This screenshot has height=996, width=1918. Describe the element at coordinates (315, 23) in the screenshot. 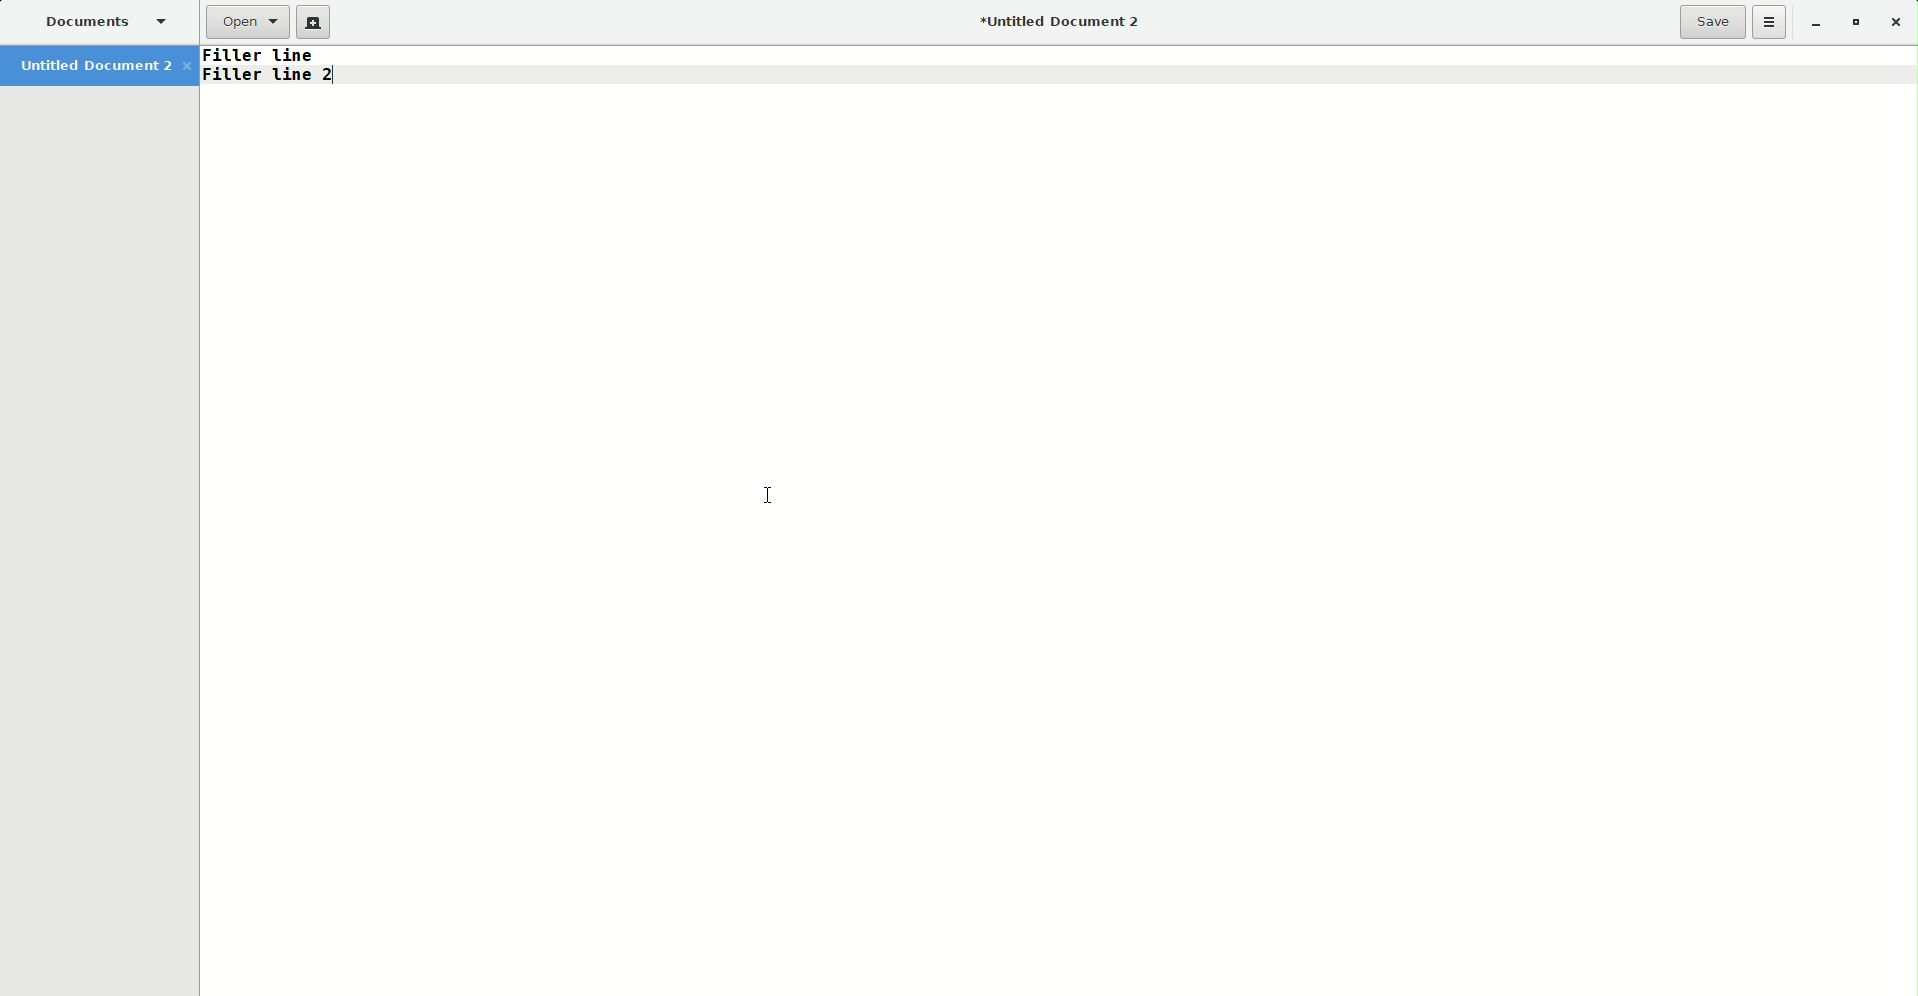

I see `New` at that location.